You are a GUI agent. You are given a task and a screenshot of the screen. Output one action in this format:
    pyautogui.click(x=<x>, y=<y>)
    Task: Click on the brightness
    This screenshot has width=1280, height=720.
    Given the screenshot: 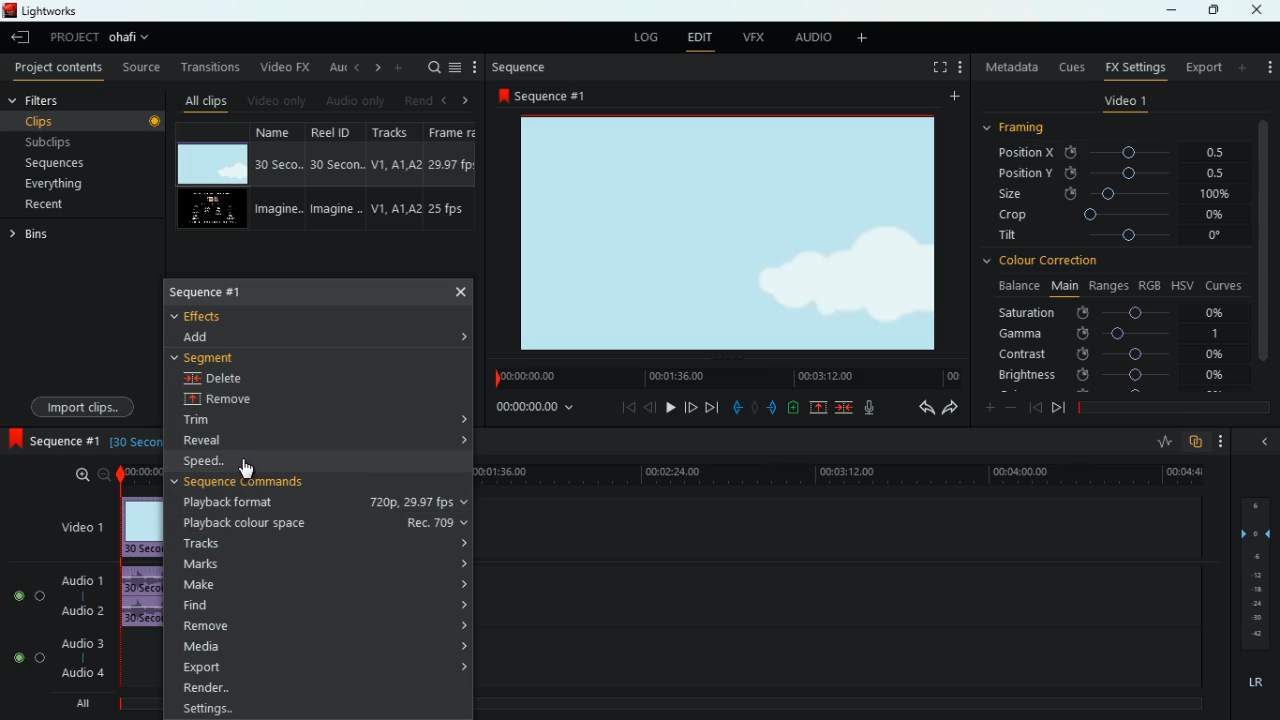 What is the action you would take?
    pyautogui.click(x=1110, y=374)
    